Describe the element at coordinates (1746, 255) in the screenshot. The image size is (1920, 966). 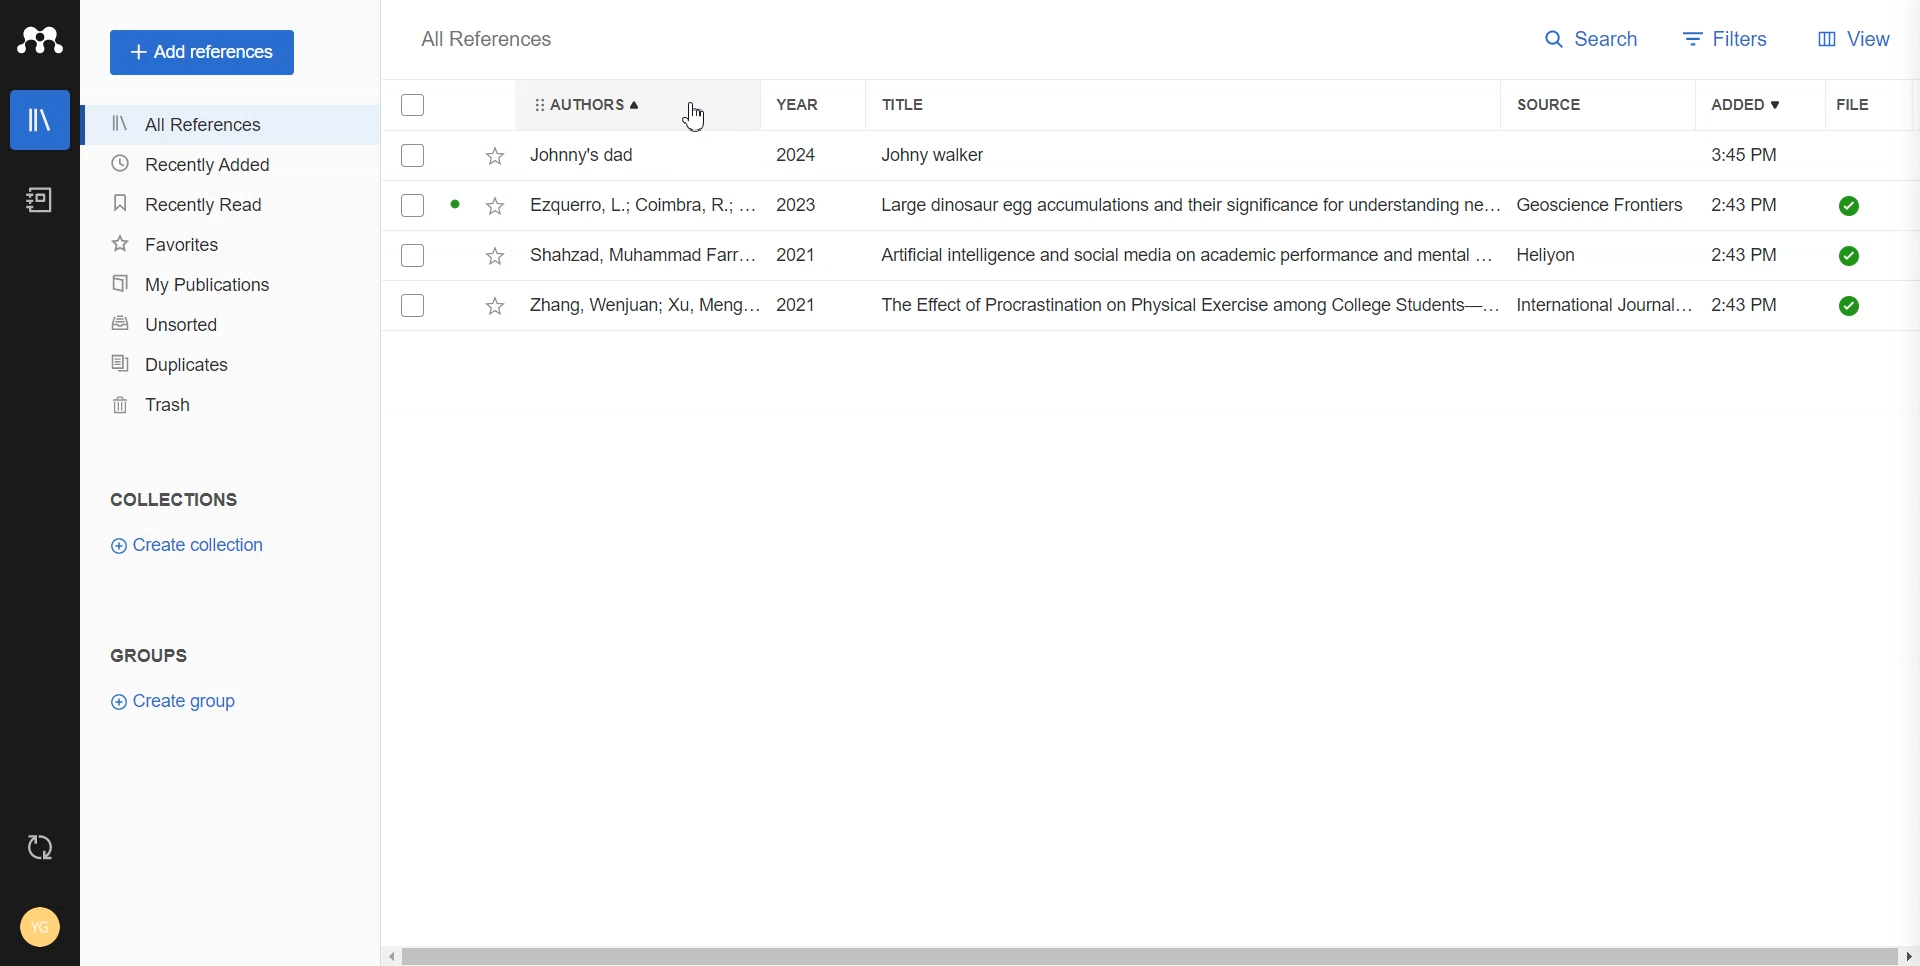
I see `2:43 PM` at that location.